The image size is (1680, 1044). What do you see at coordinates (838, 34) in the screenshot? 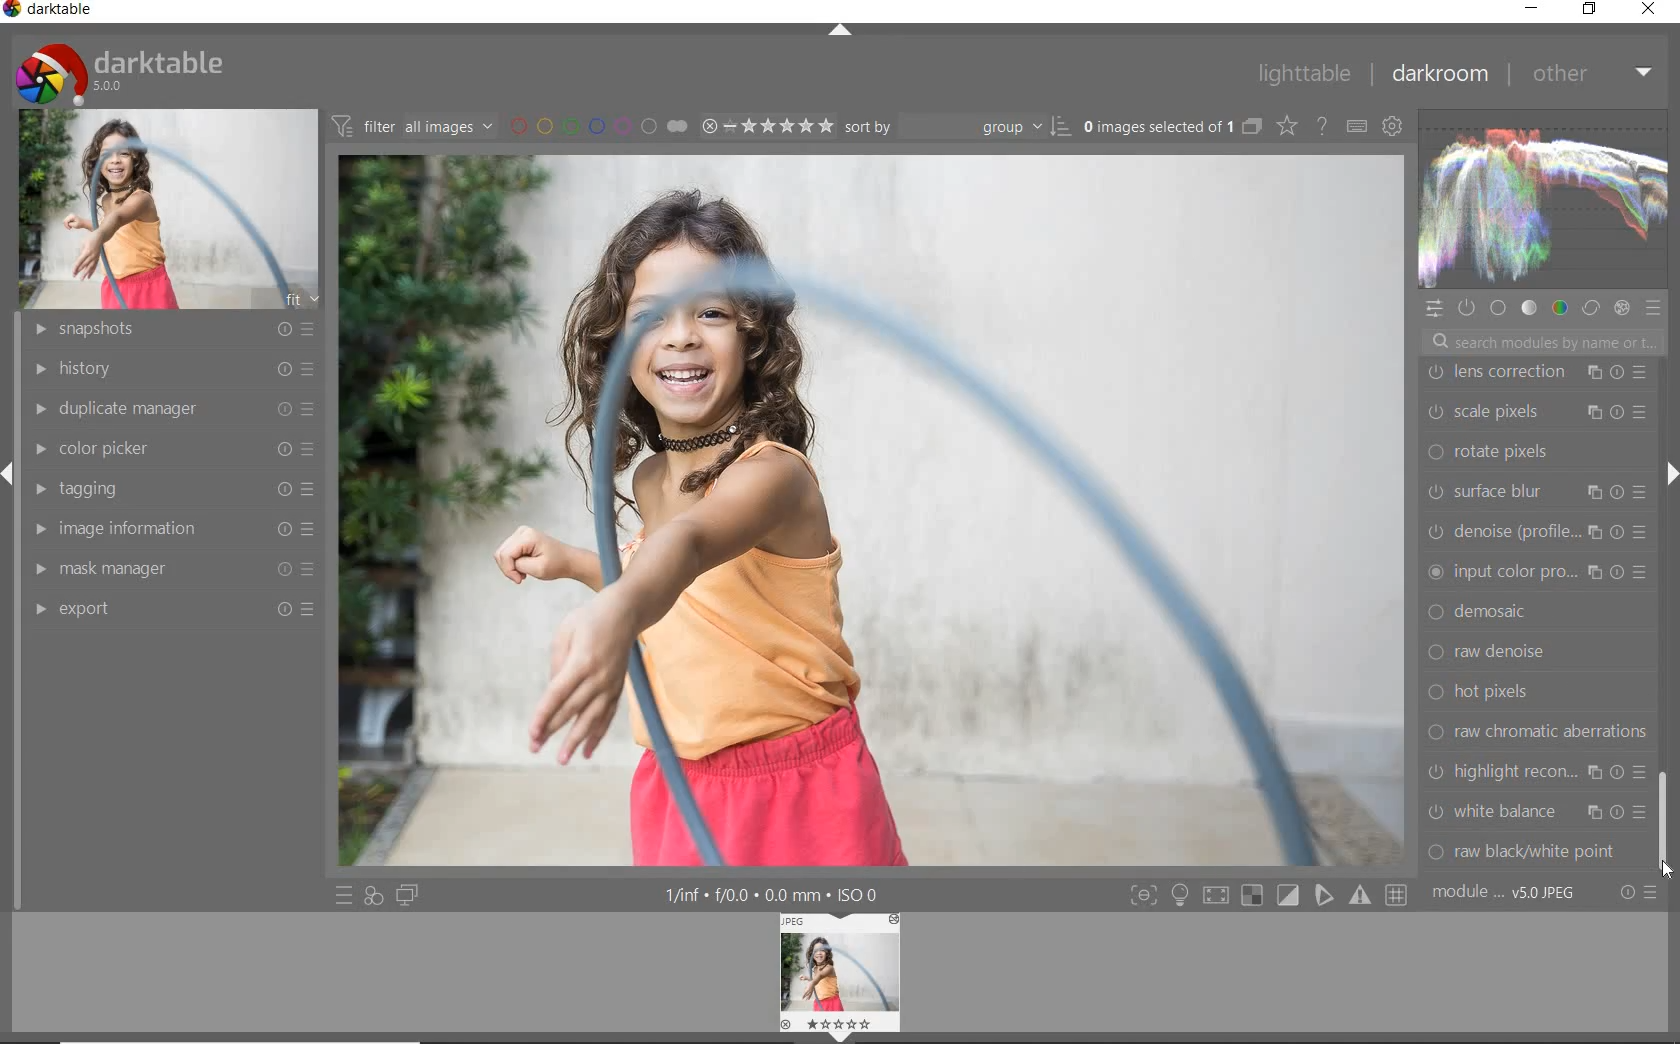
I see `expand / collapse` at bounding box center [838, 34].